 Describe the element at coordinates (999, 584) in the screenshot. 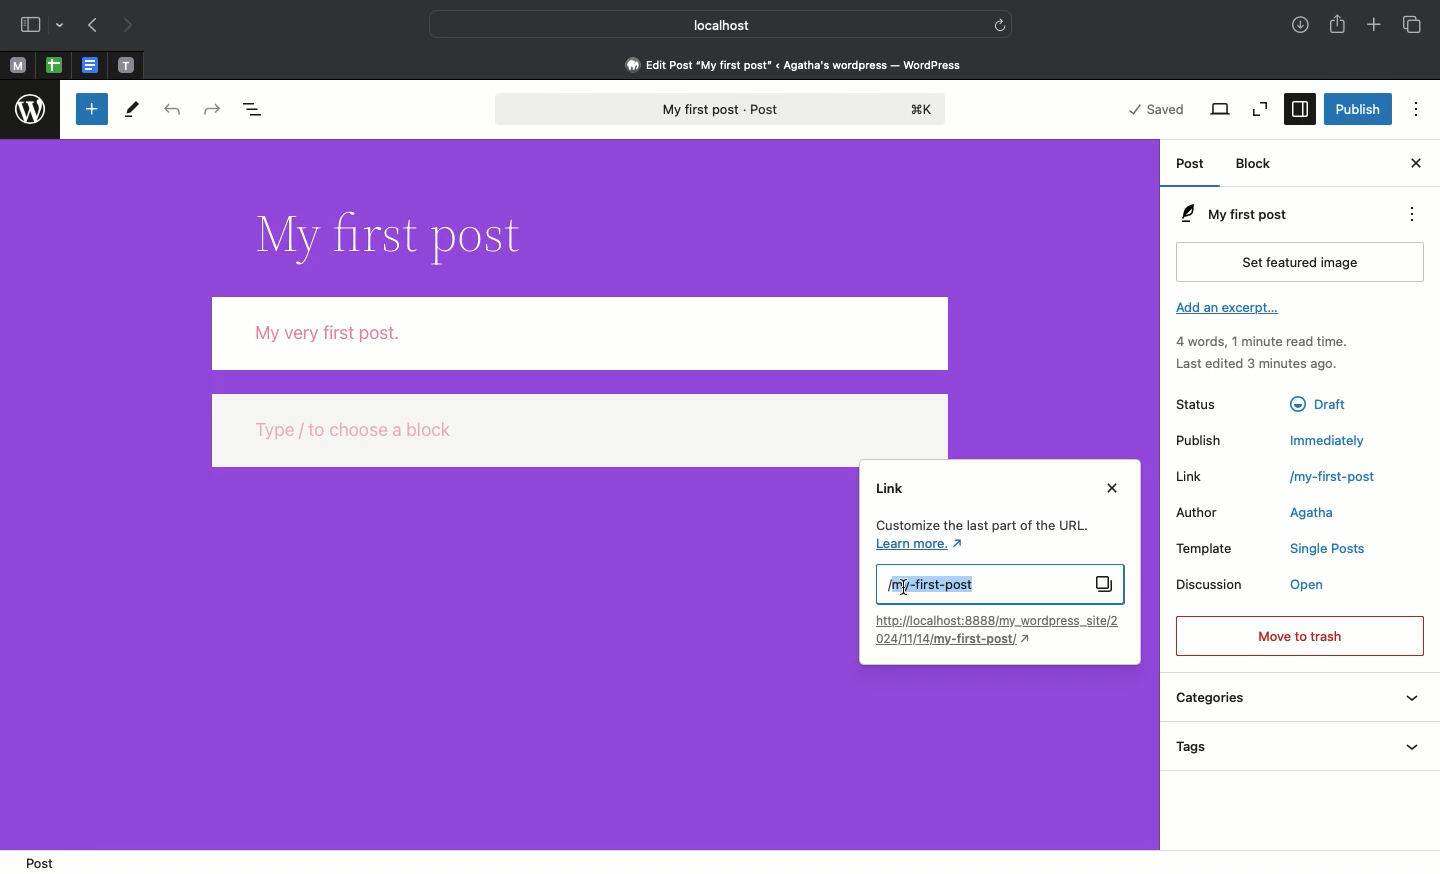

I see `My first post` at that location.